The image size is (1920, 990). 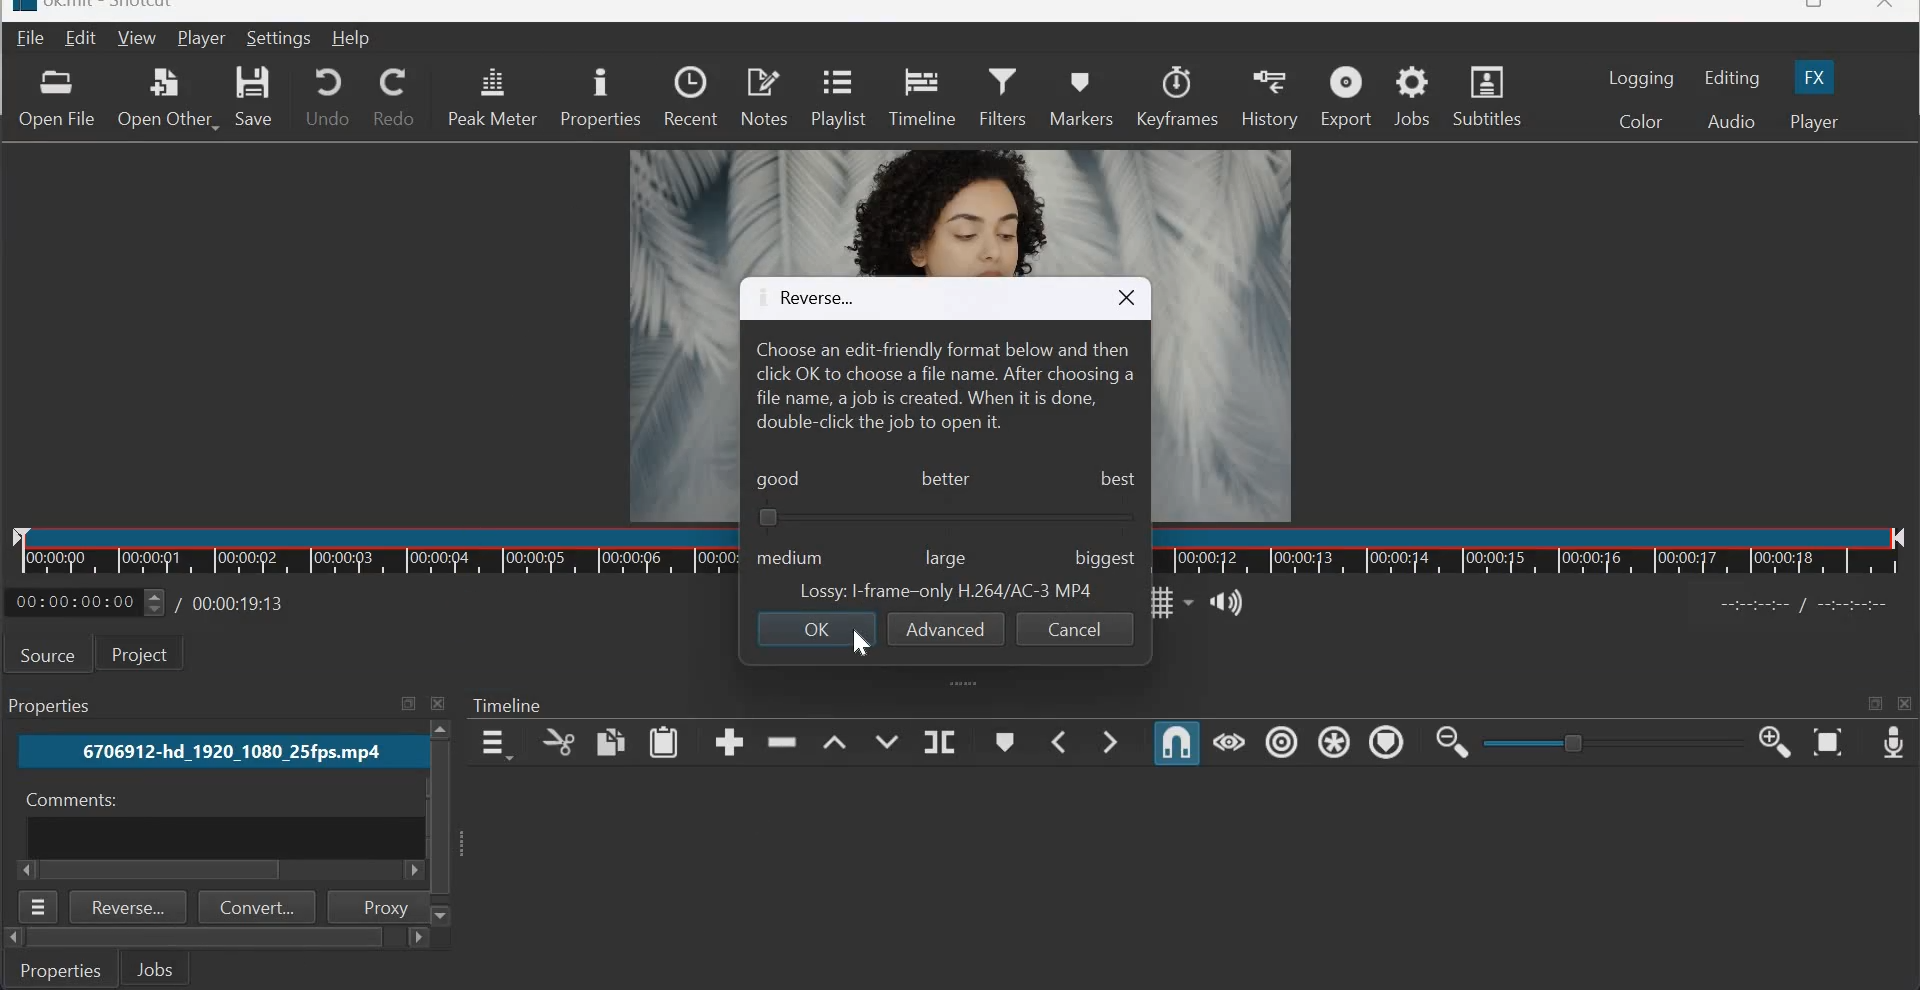 What do you see at coordinates (1486, 94) in the screenshot?
I see `Subtitles` at bounding box center [1486, 94].